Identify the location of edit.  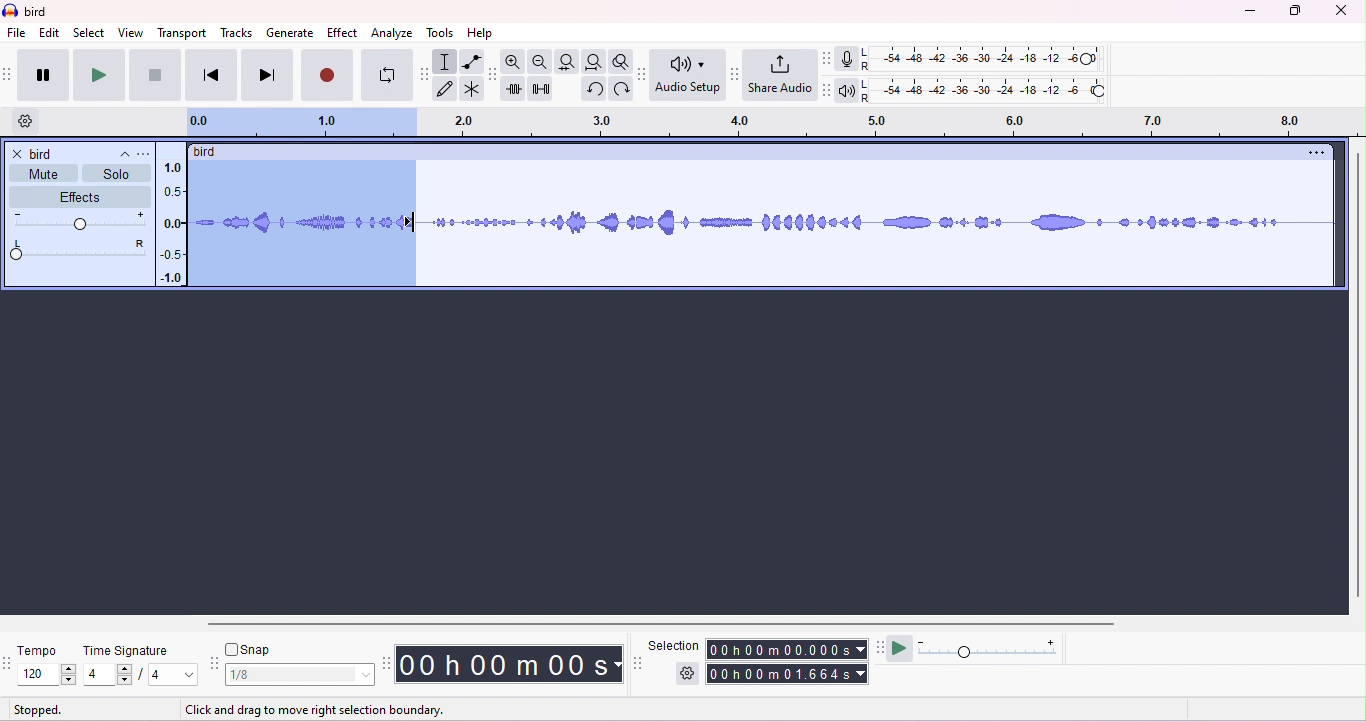
(50, 33).